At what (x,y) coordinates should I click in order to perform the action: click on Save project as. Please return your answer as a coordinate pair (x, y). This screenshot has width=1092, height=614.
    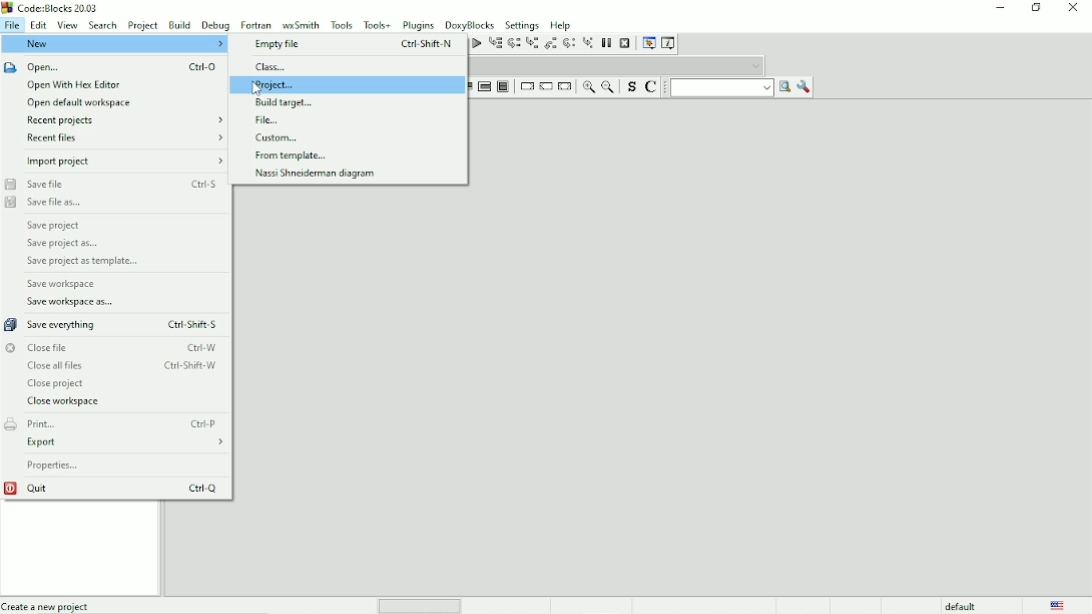
    Looking at the image, I should click on (62, 244).